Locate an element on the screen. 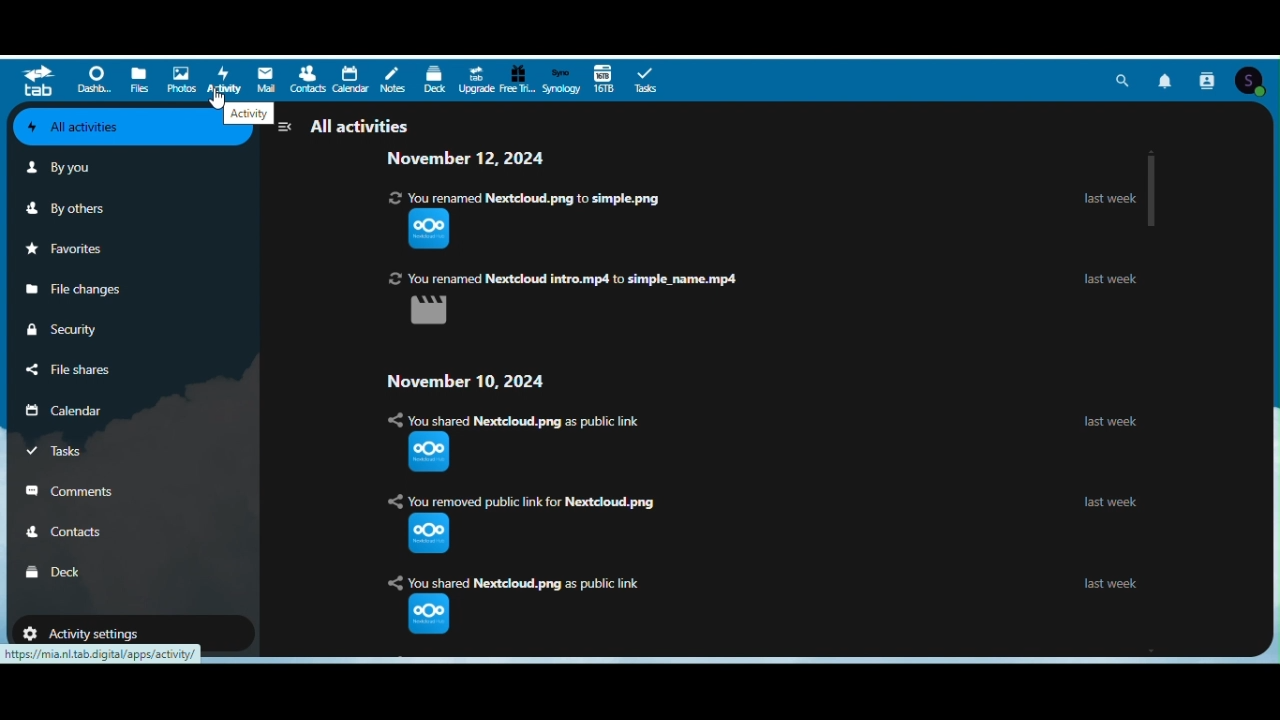 The image size is (1280, 720). By others is located at coordinates (69, 206).